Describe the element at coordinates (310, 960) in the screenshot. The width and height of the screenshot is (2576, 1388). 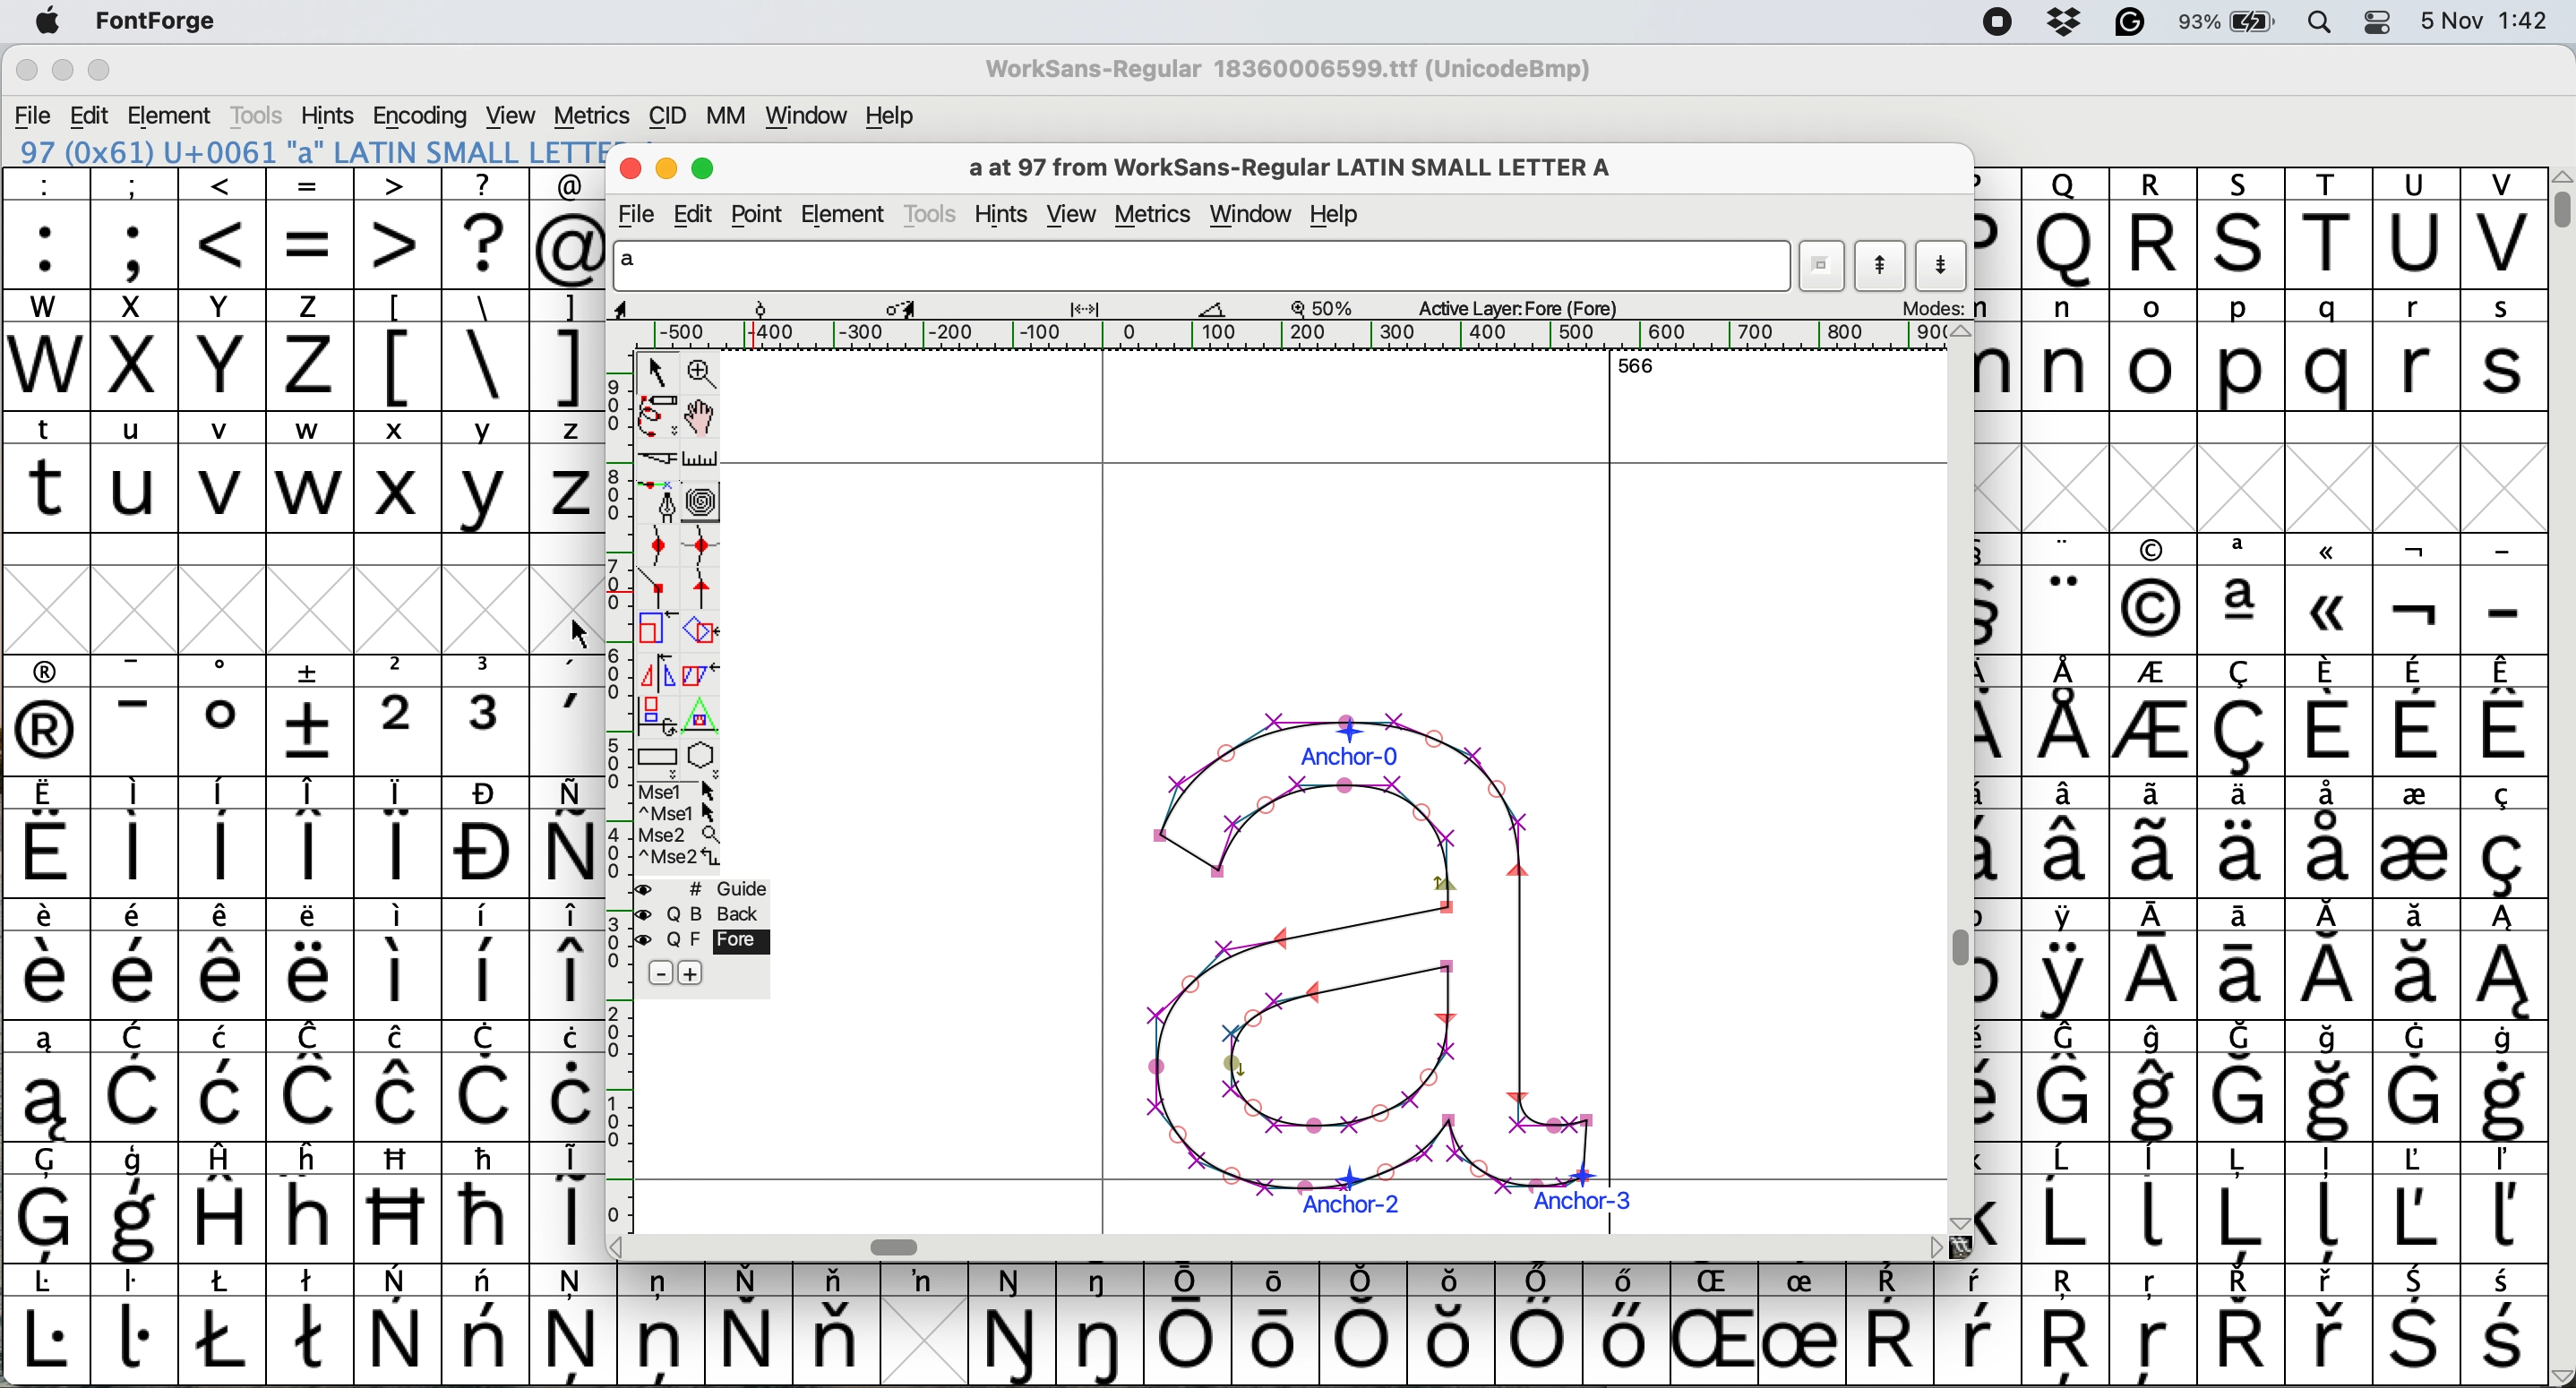
I see `symbol` at that location.